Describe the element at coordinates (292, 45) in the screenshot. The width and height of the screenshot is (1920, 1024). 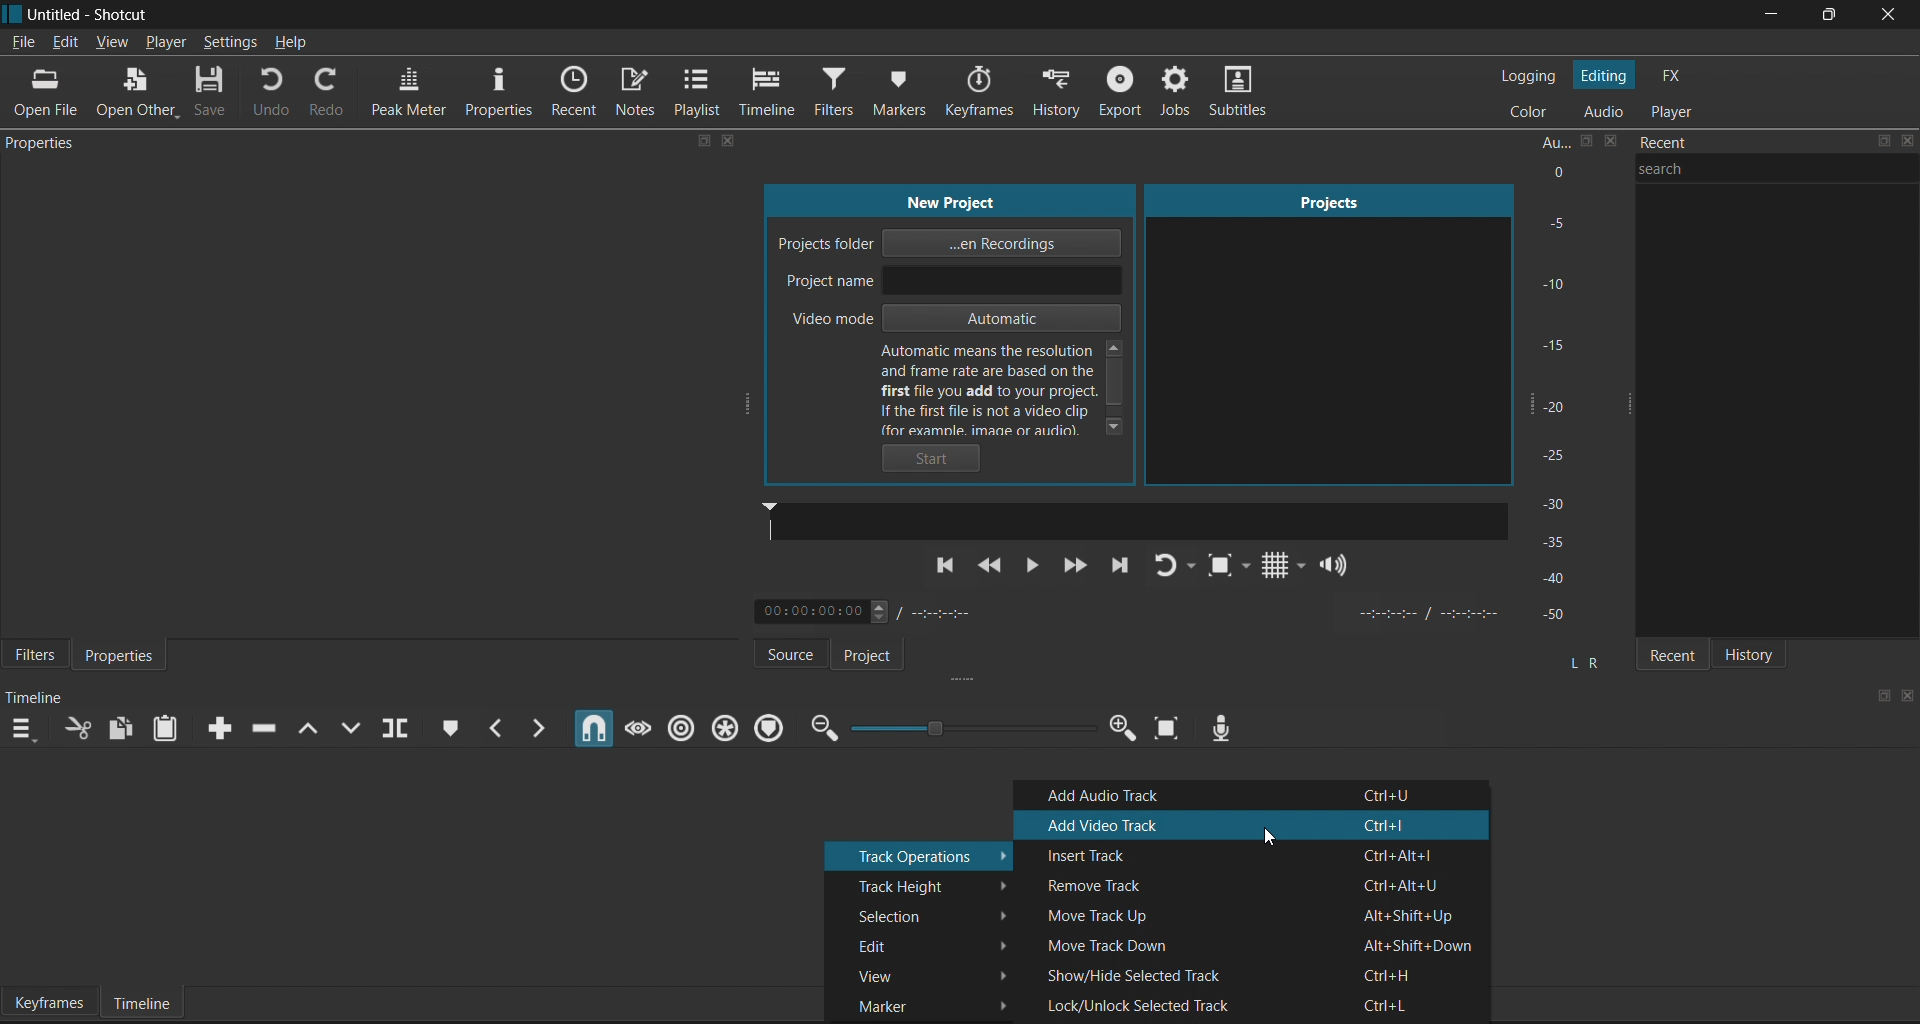
I see `Help` at that location.